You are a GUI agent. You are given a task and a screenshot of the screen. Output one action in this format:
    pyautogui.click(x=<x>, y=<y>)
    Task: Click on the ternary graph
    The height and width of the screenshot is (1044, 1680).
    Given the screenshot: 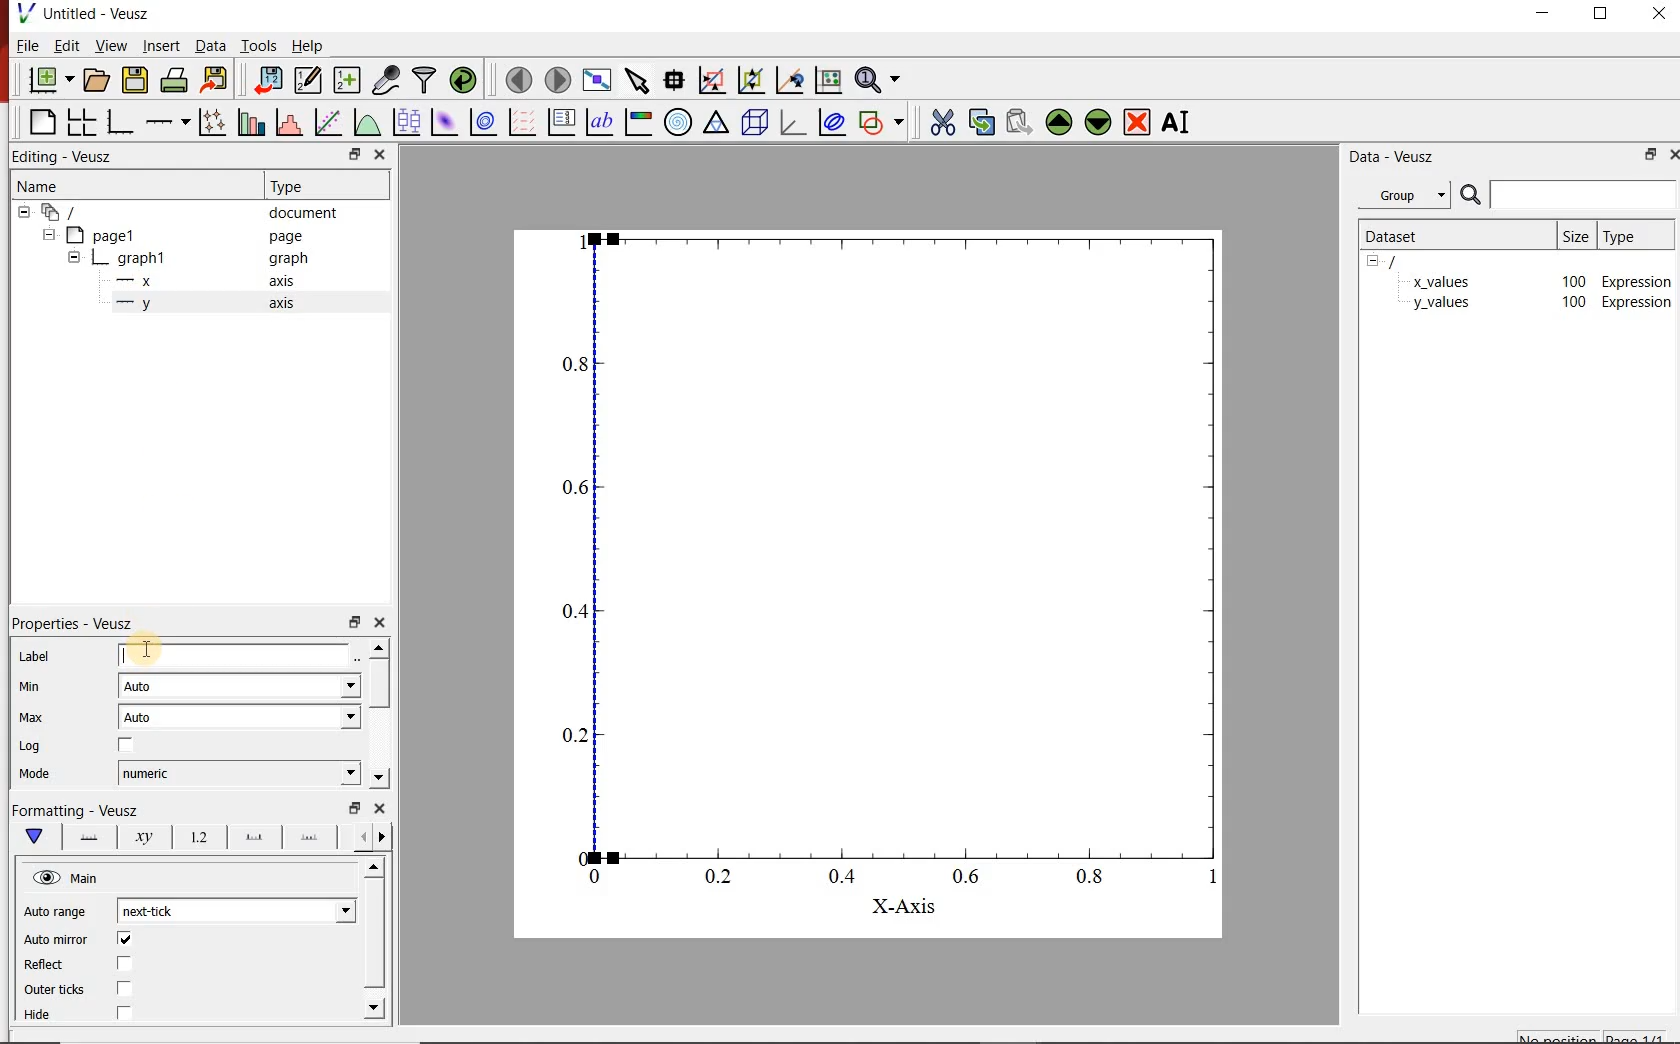 What is the action you would take?
    pyautogui.click(x=718, y=125)
    